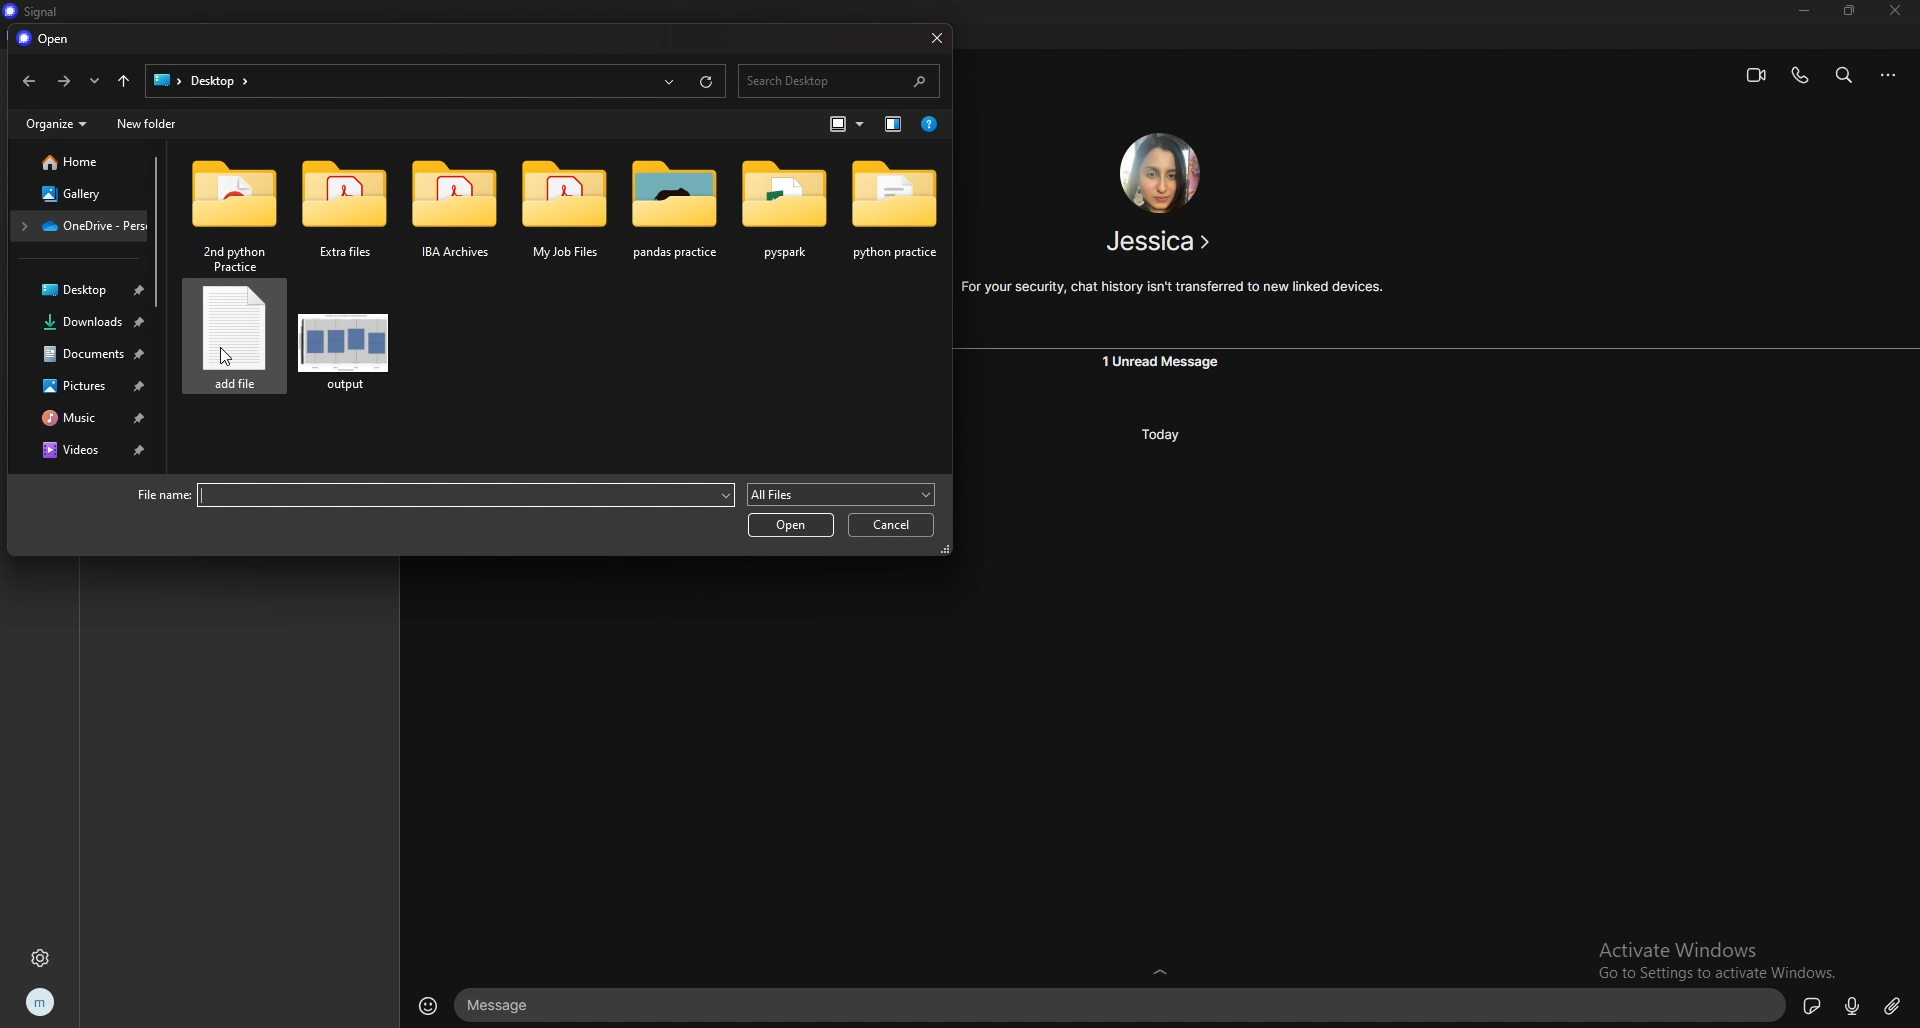 The width and height of the screenshot is (1920, 1028). I want to click on resize, so click(1849, 10).